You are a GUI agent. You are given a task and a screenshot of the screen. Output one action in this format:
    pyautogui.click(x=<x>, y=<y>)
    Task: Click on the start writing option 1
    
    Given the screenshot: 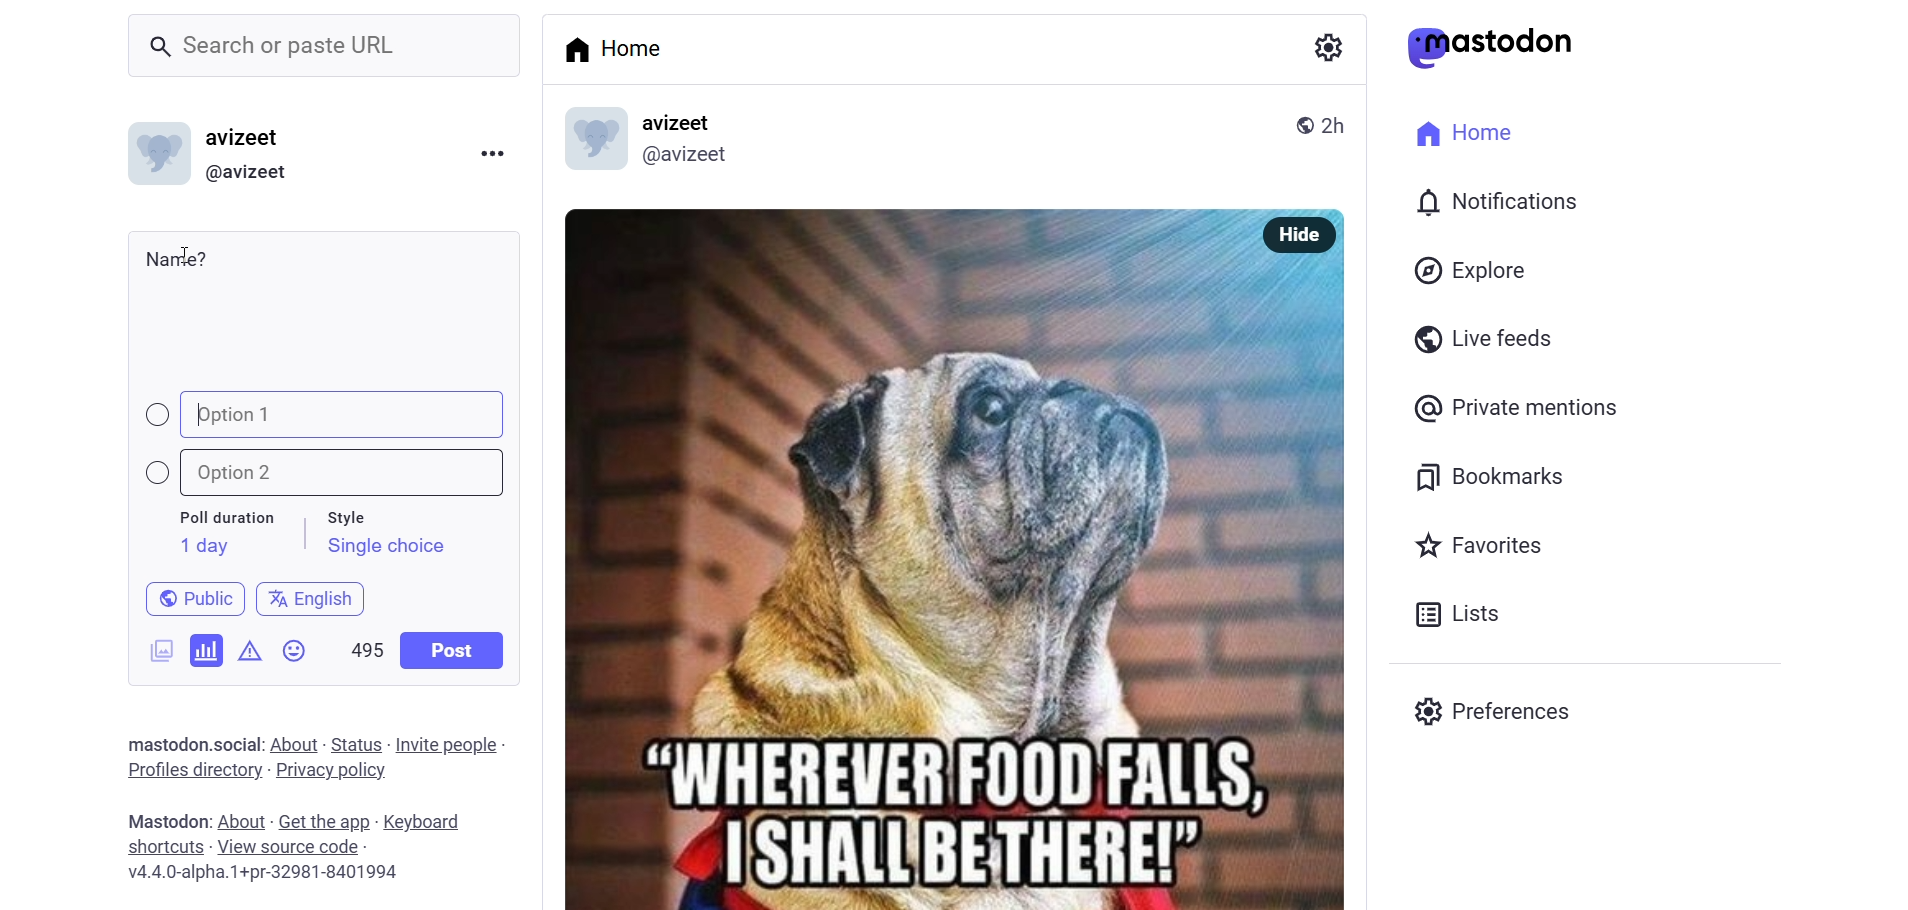 What is the action you would take?
    pyautogui.click(x=199, y=414)
    